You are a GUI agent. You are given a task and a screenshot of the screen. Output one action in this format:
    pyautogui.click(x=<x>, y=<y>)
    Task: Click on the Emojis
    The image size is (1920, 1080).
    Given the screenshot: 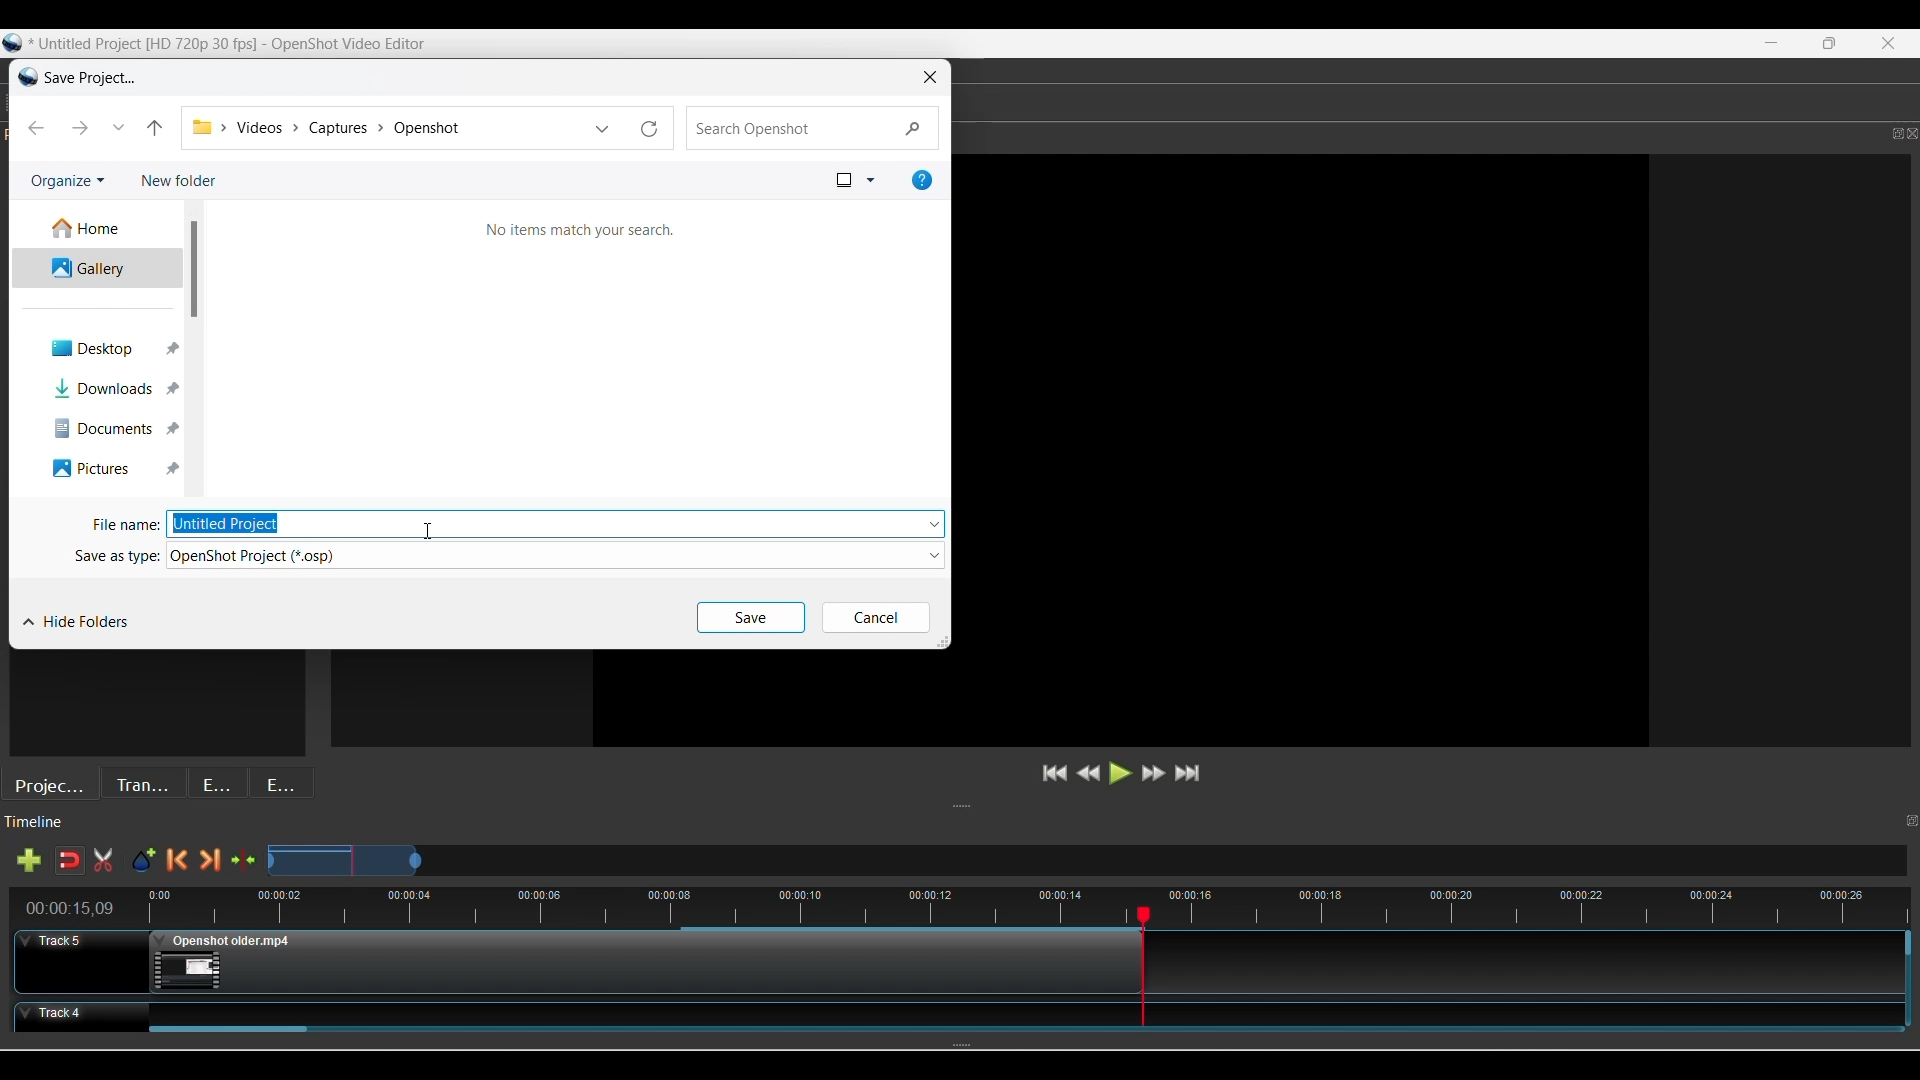 What is the action you would take?
    pyautogui.click(x=281, y=782)
    